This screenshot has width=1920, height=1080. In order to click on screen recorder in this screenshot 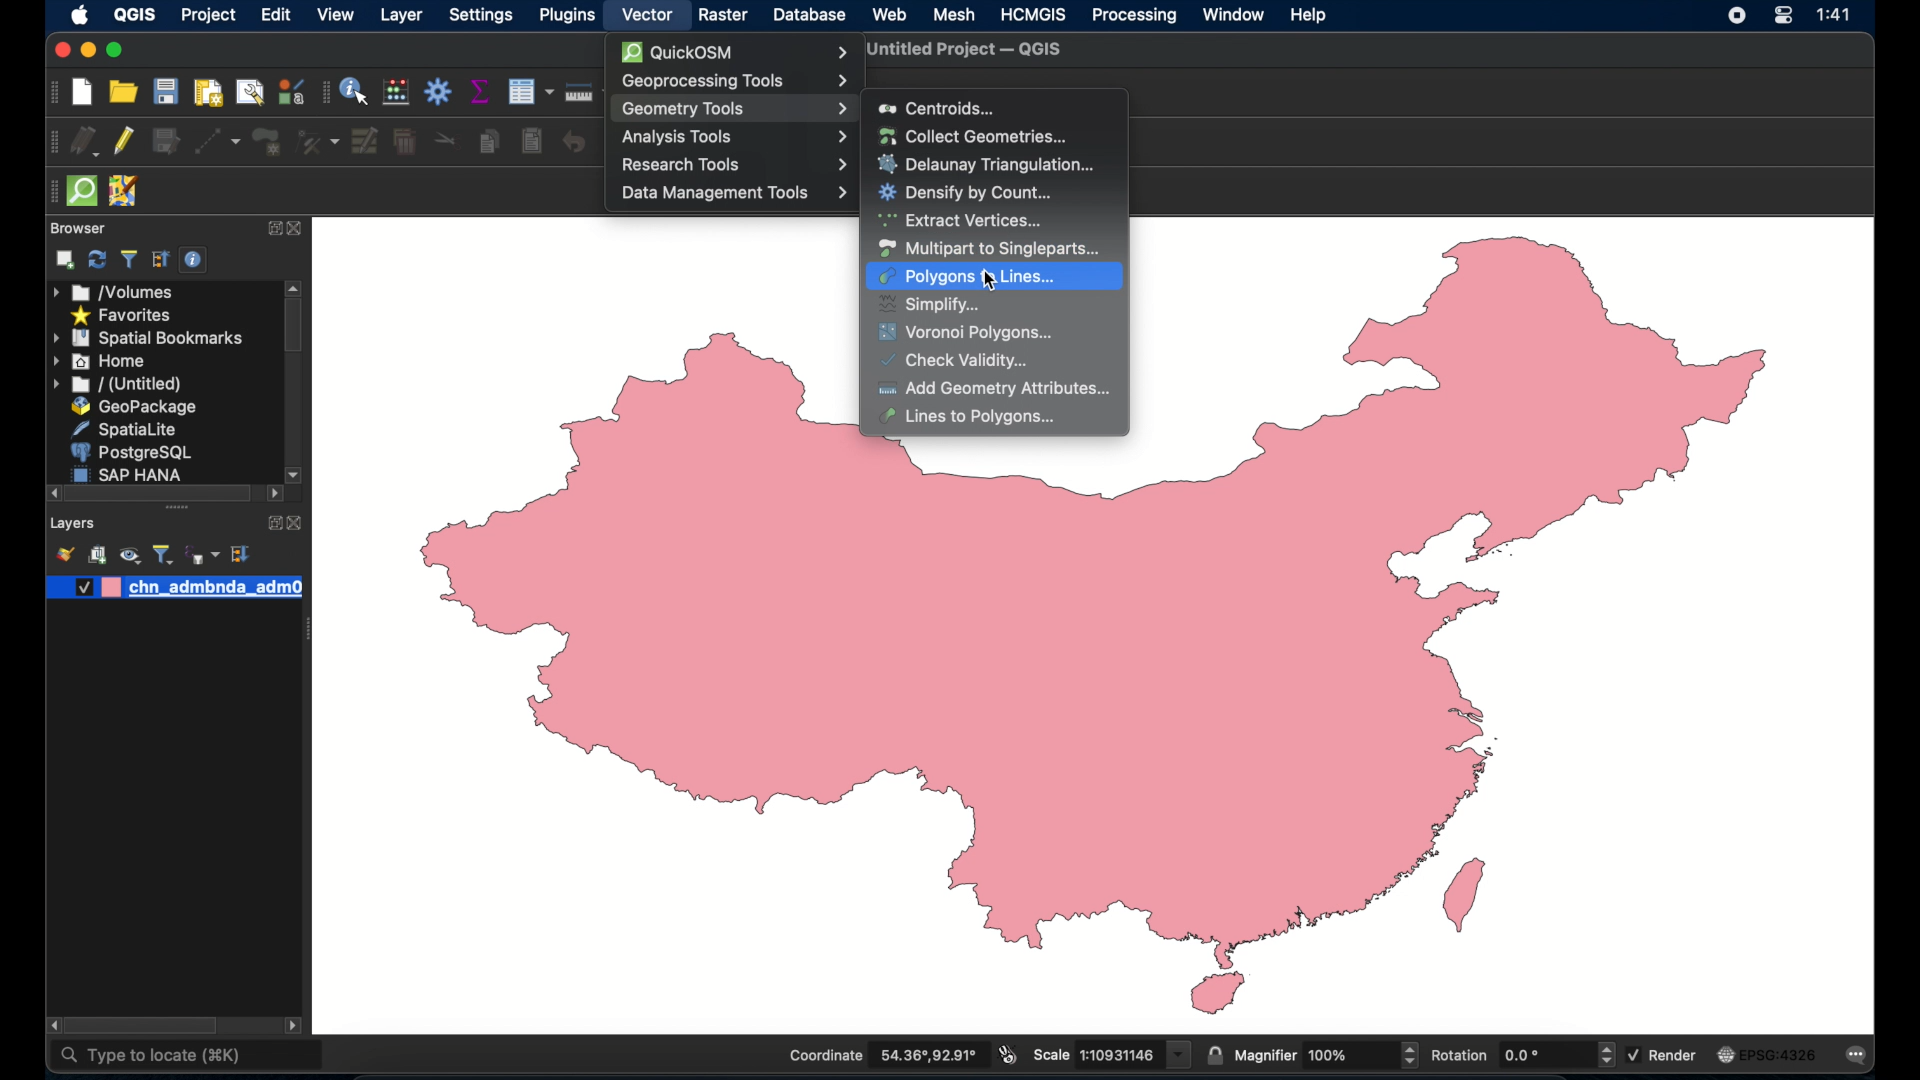, I will do `click(1736, 17)`.